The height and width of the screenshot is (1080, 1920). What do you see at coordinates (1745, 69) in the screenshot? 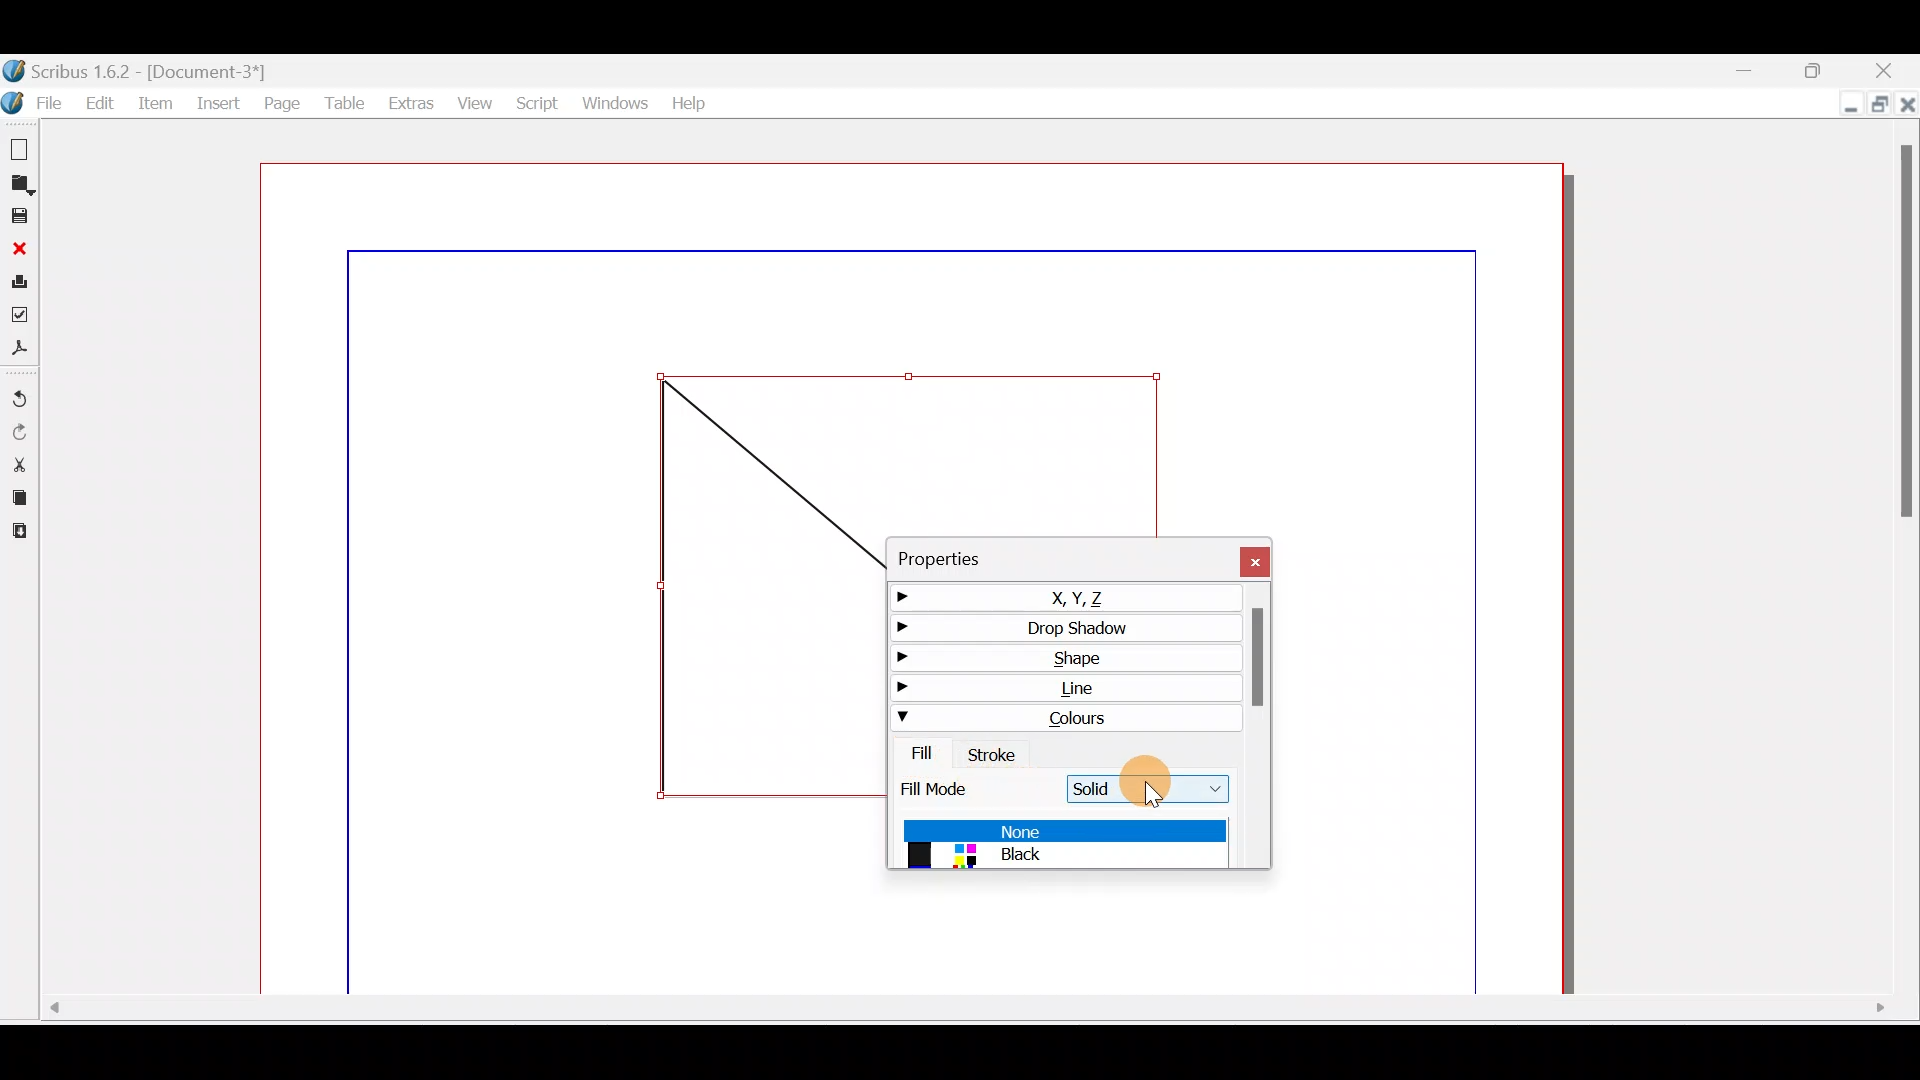
I see `Minimise` at bounding box center [1745, 69].